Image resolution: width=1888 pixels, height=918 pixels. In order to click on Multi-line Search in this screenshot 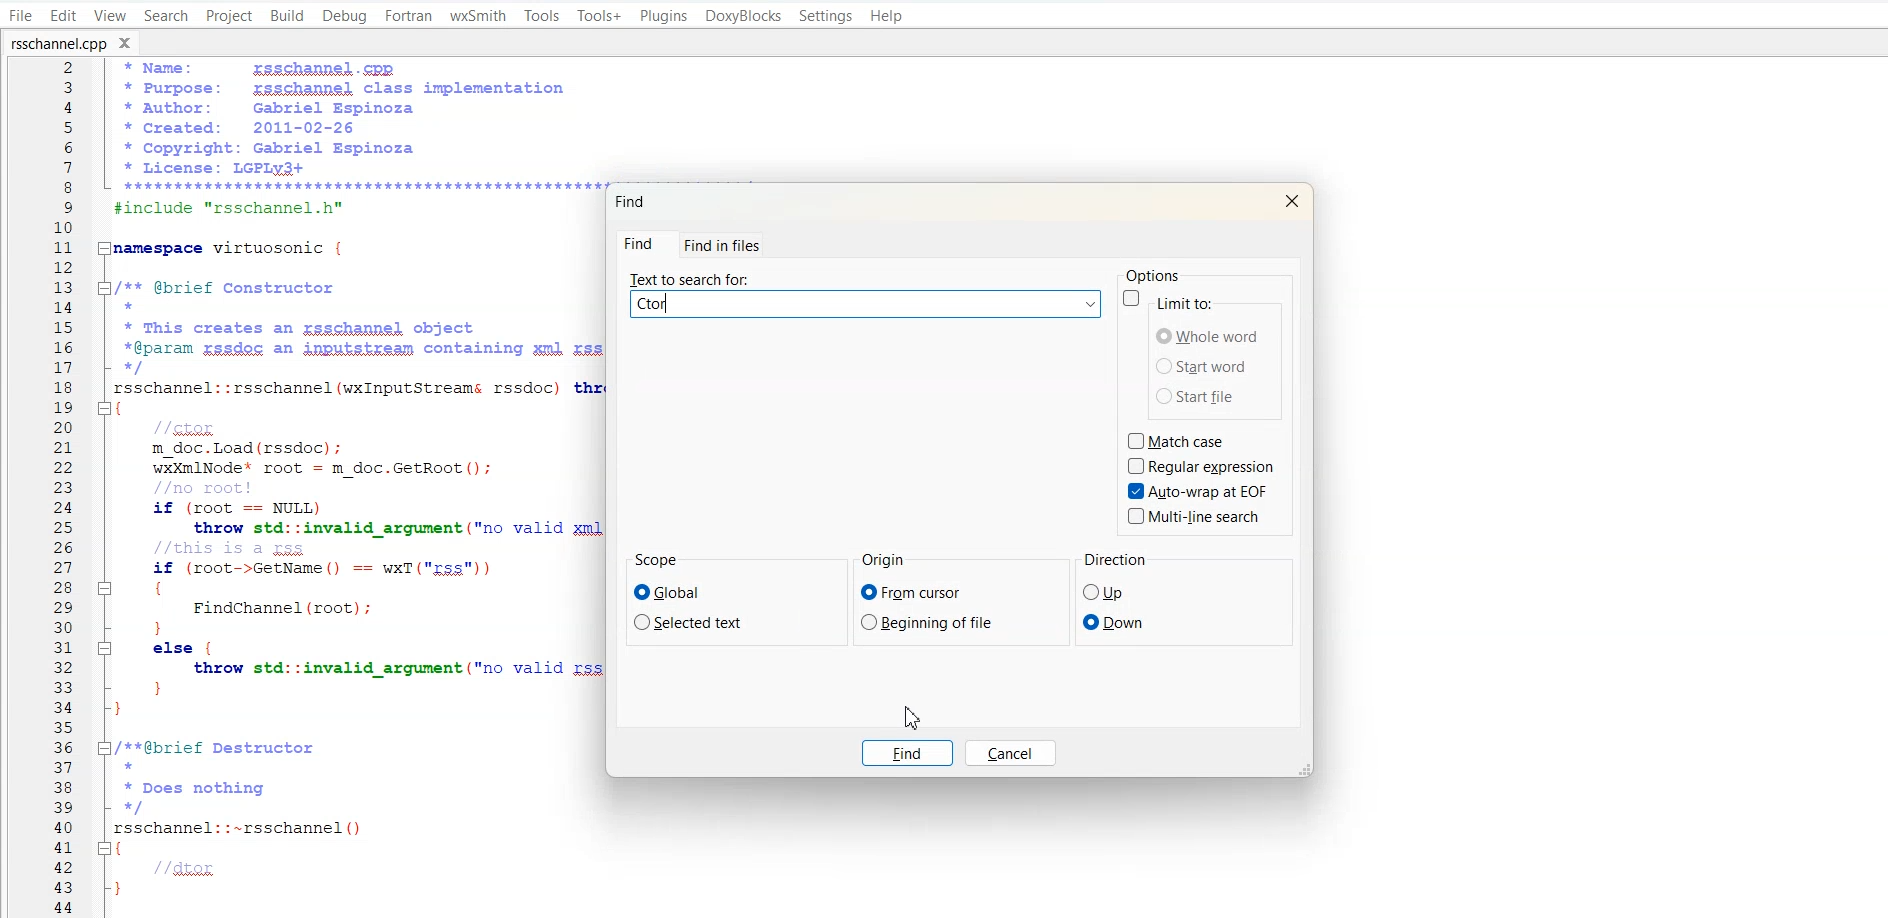, I will do `click(1197, 516)`.